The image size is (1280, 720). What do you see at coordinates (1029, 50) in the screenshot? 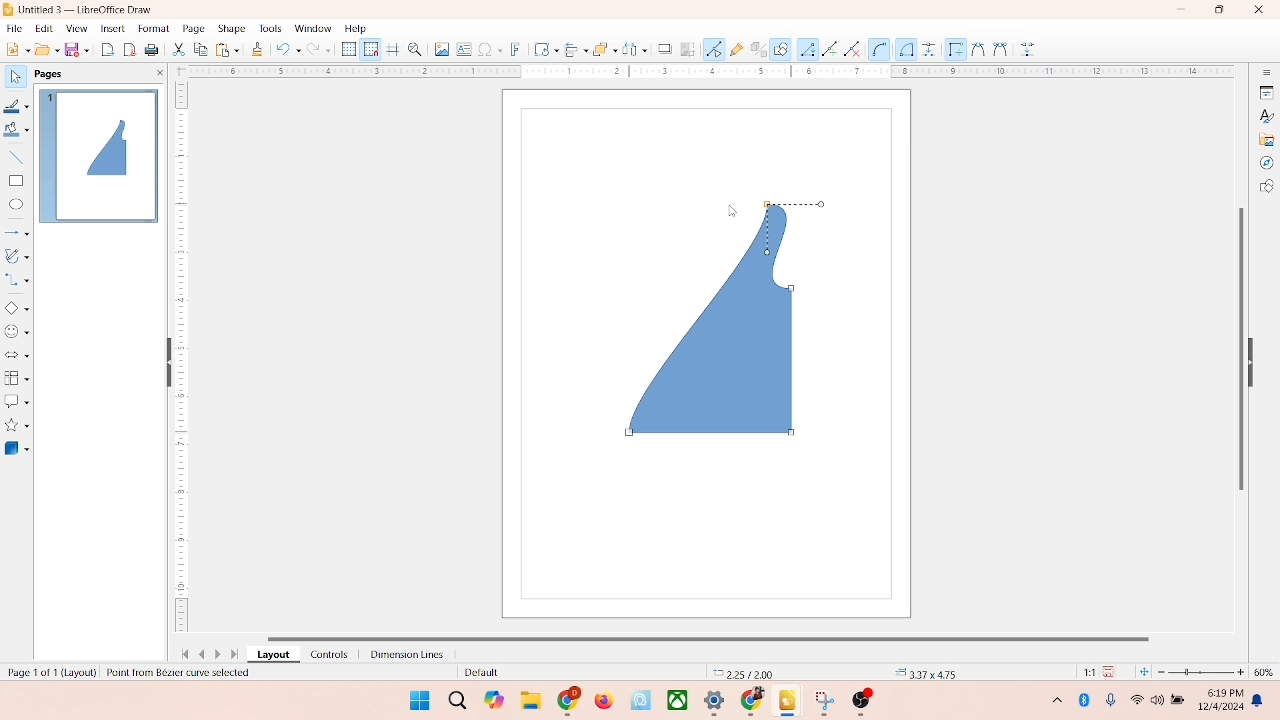
I see `Glue points too` at bounding box center [1029, 50].